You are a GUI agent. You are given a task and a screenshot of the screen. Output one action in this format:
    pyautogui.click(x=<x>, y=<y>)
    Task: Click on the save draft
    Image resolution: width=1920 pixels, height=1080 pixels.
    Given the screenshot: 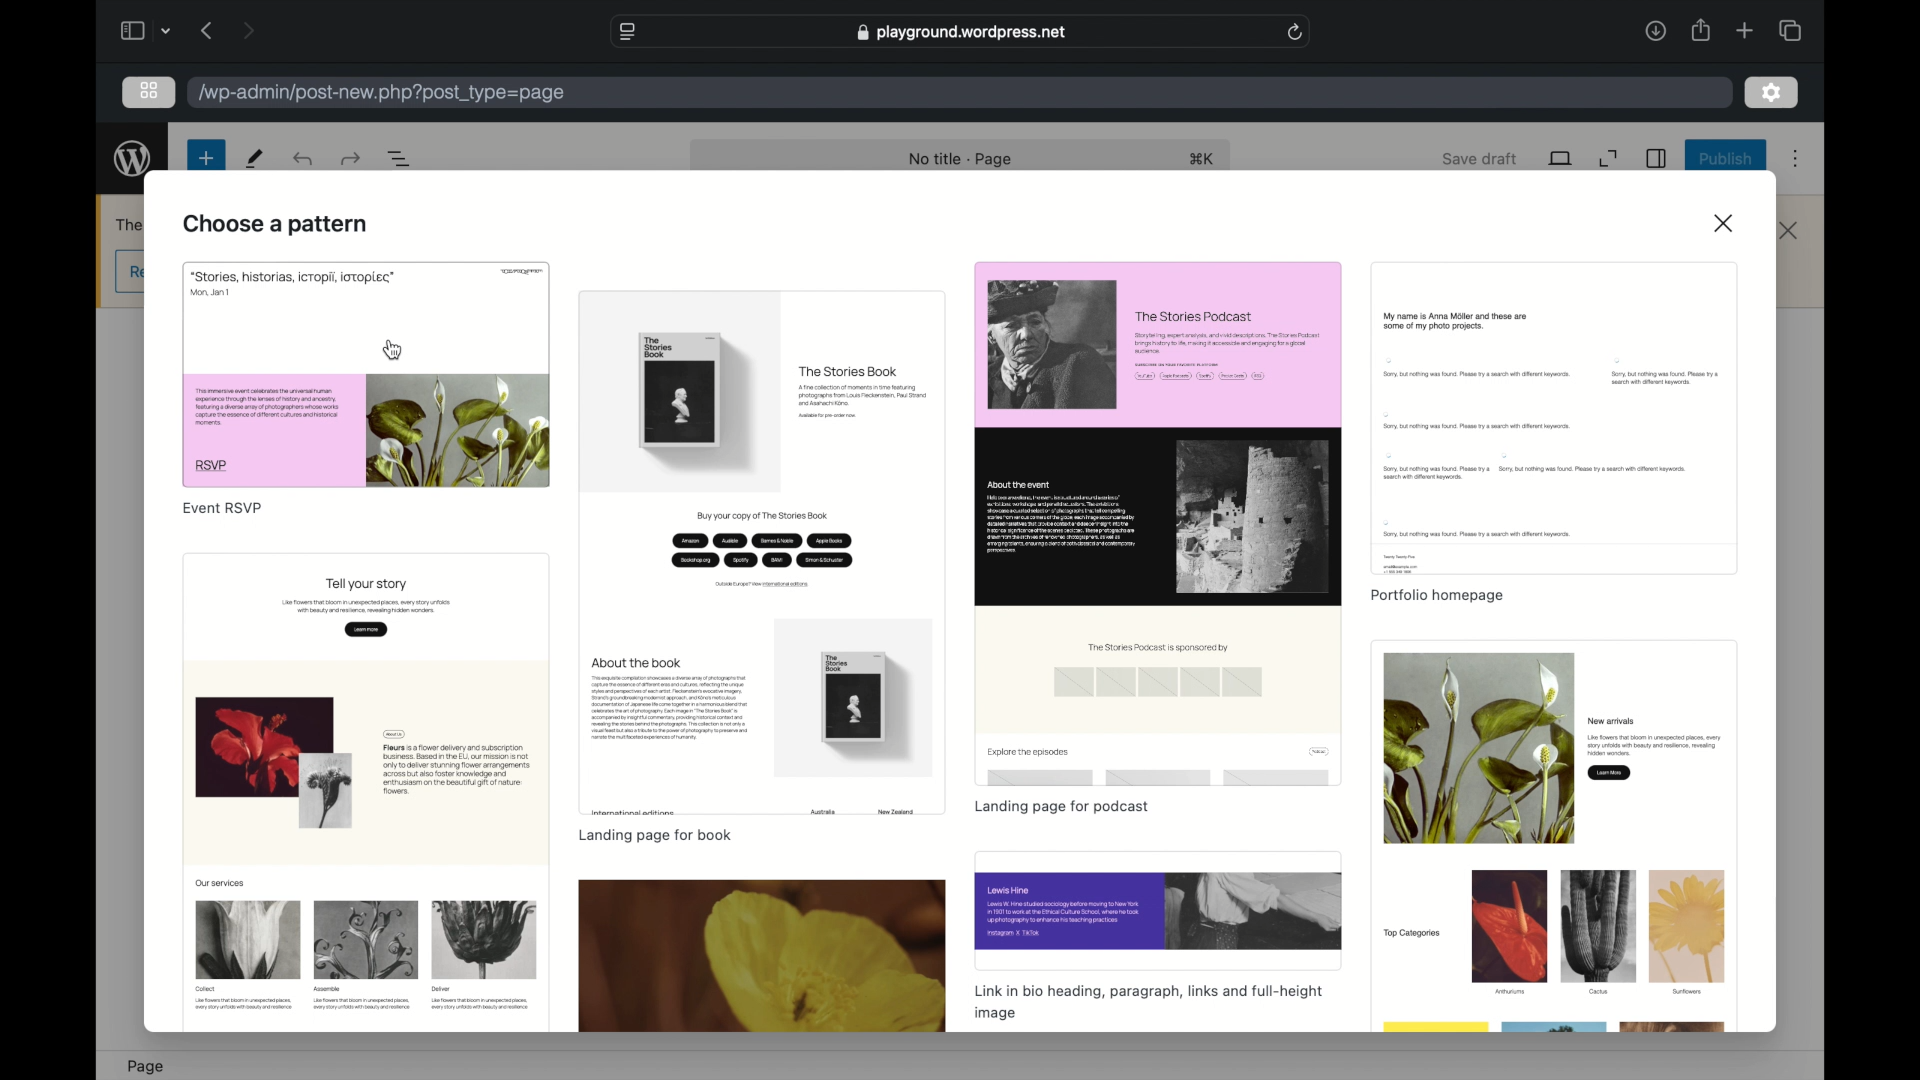 What is the action you would take?
    pyautogui.click(x=1481, y=158)
    